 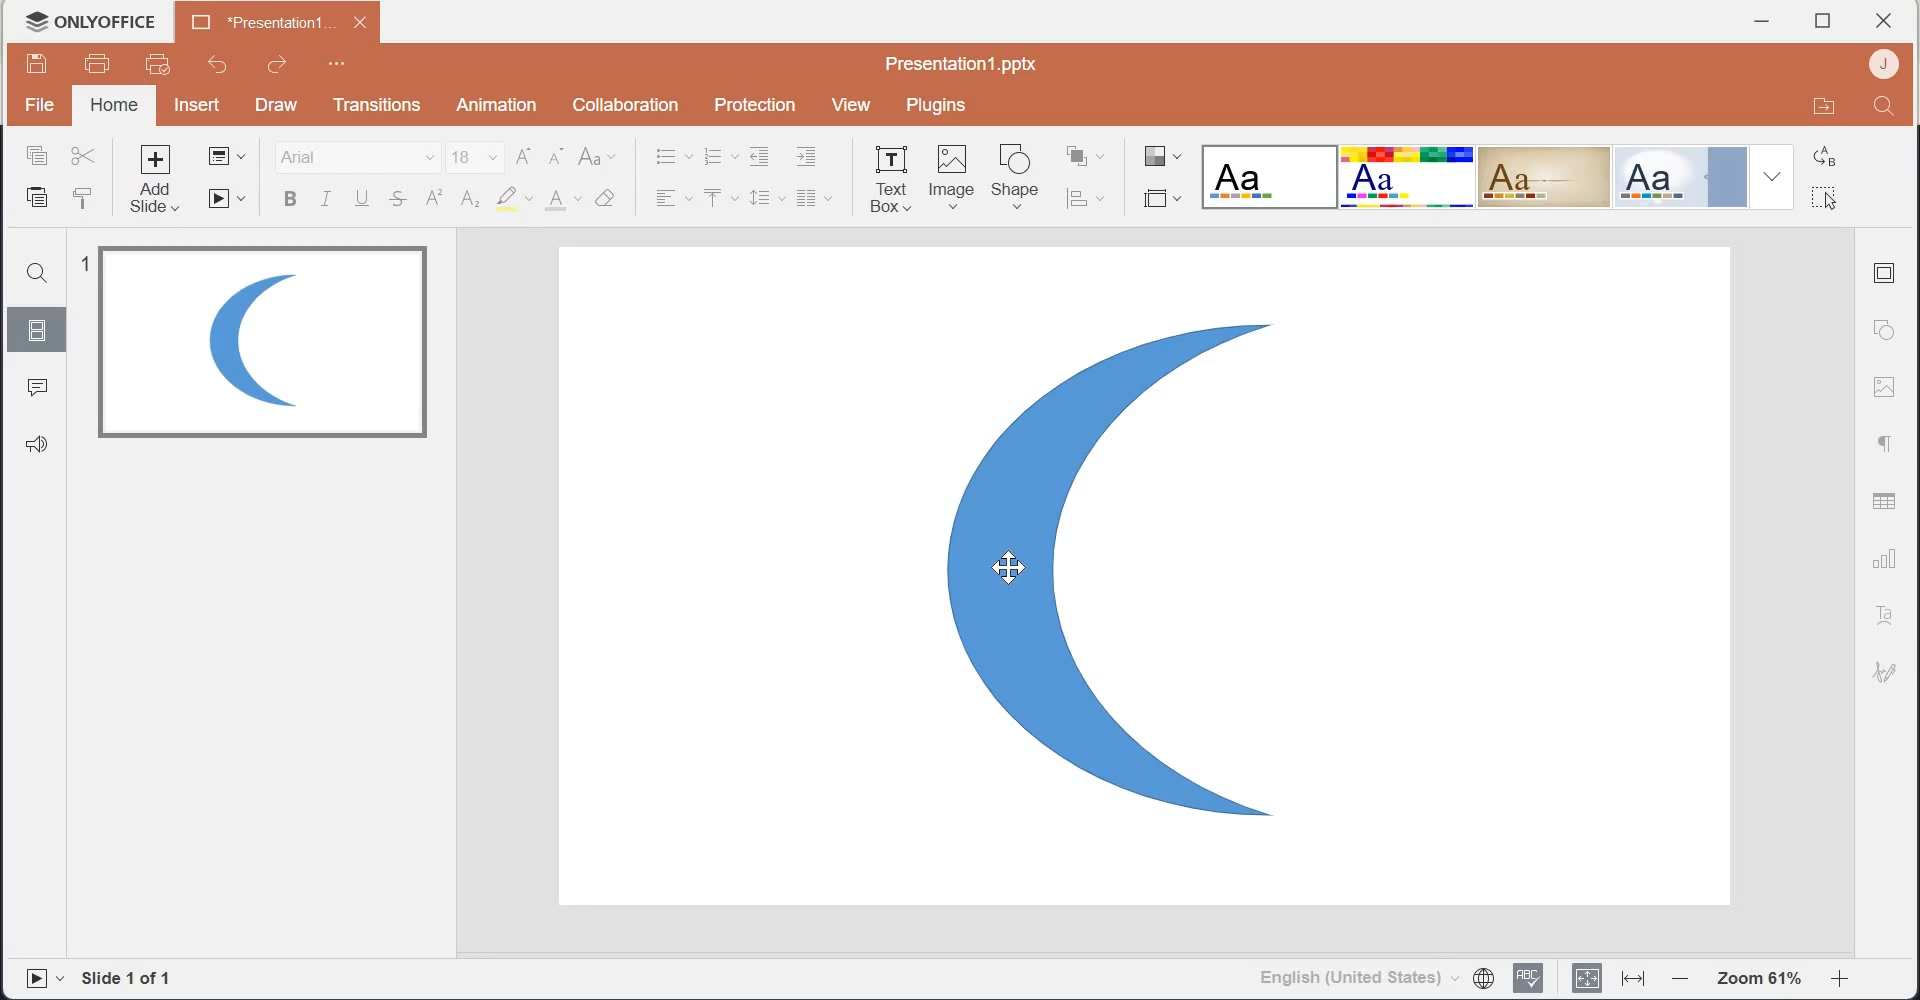 What do you see at coordinates (1351, 981) in the screenshot?
I see `English(United Stated)` at bounding box center [1351, 981].